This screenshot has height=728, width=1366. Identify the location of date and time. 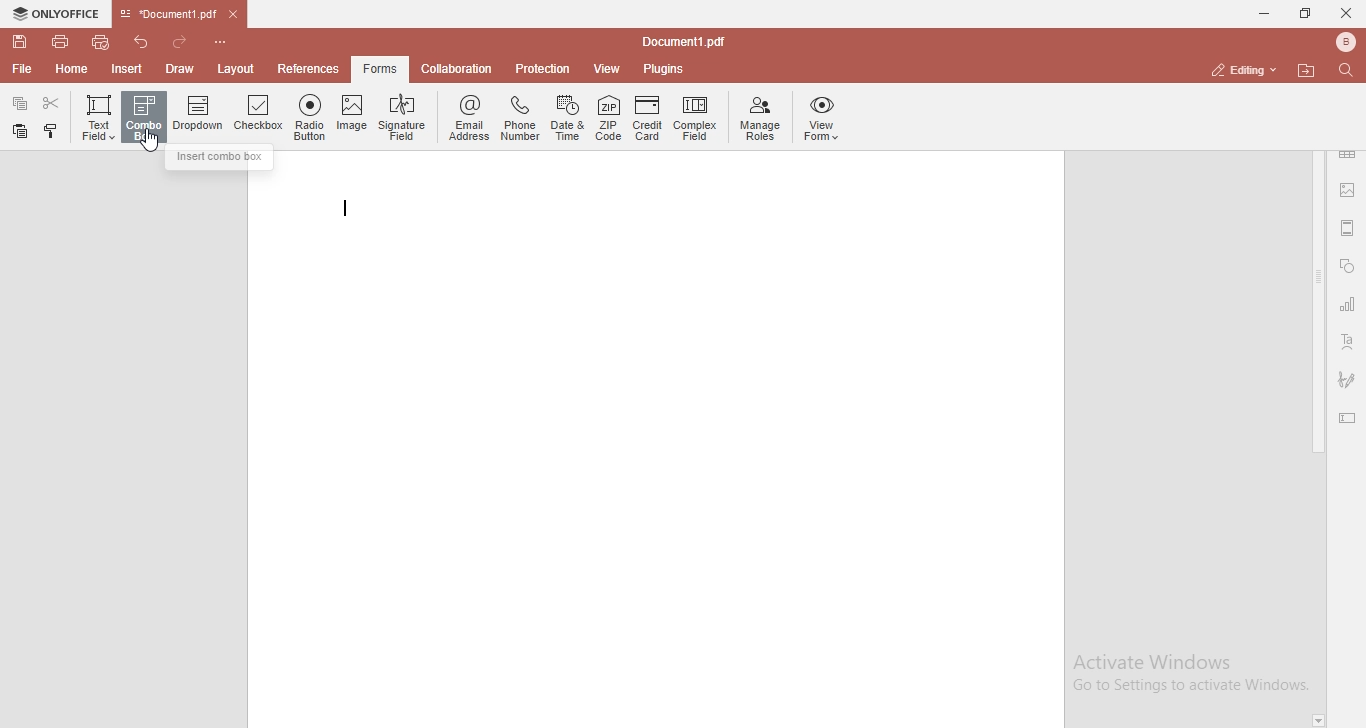
(569, 119).